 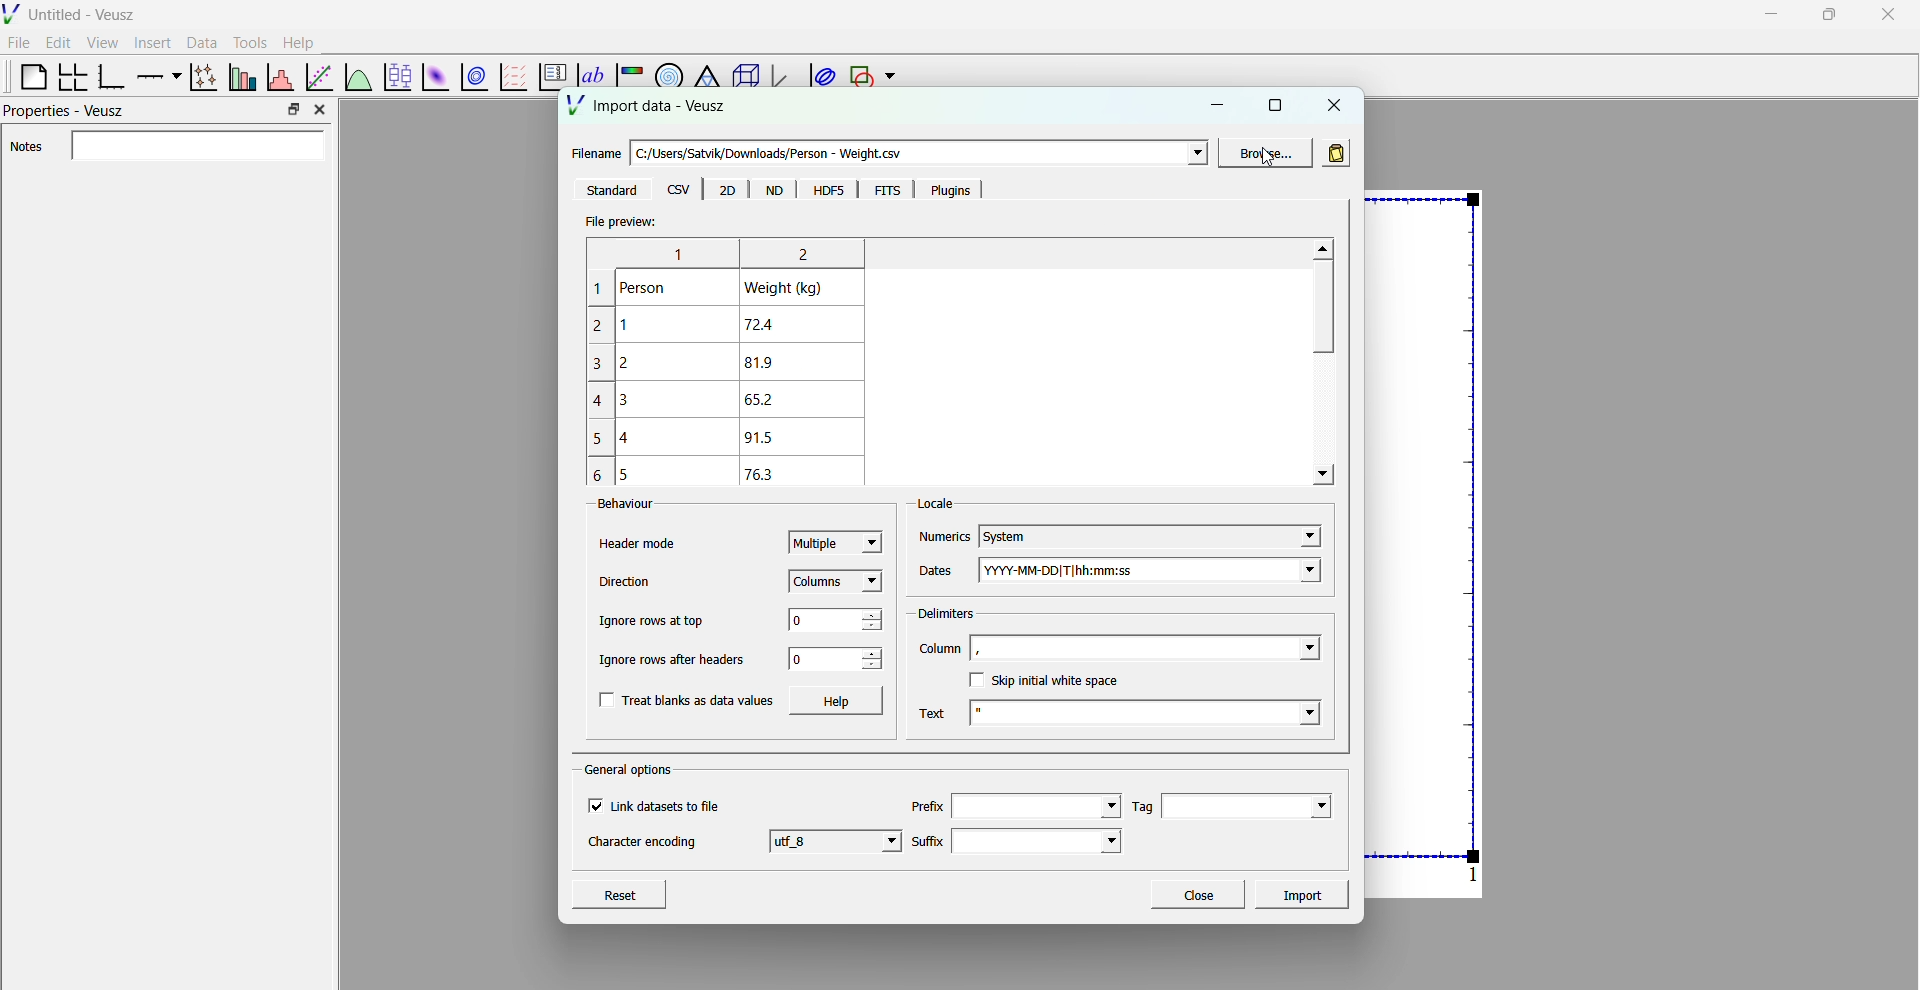 What do you see at coordinates (665, 69) in the screenshot?
I see `polar graph` at bounding box center [665, 69].